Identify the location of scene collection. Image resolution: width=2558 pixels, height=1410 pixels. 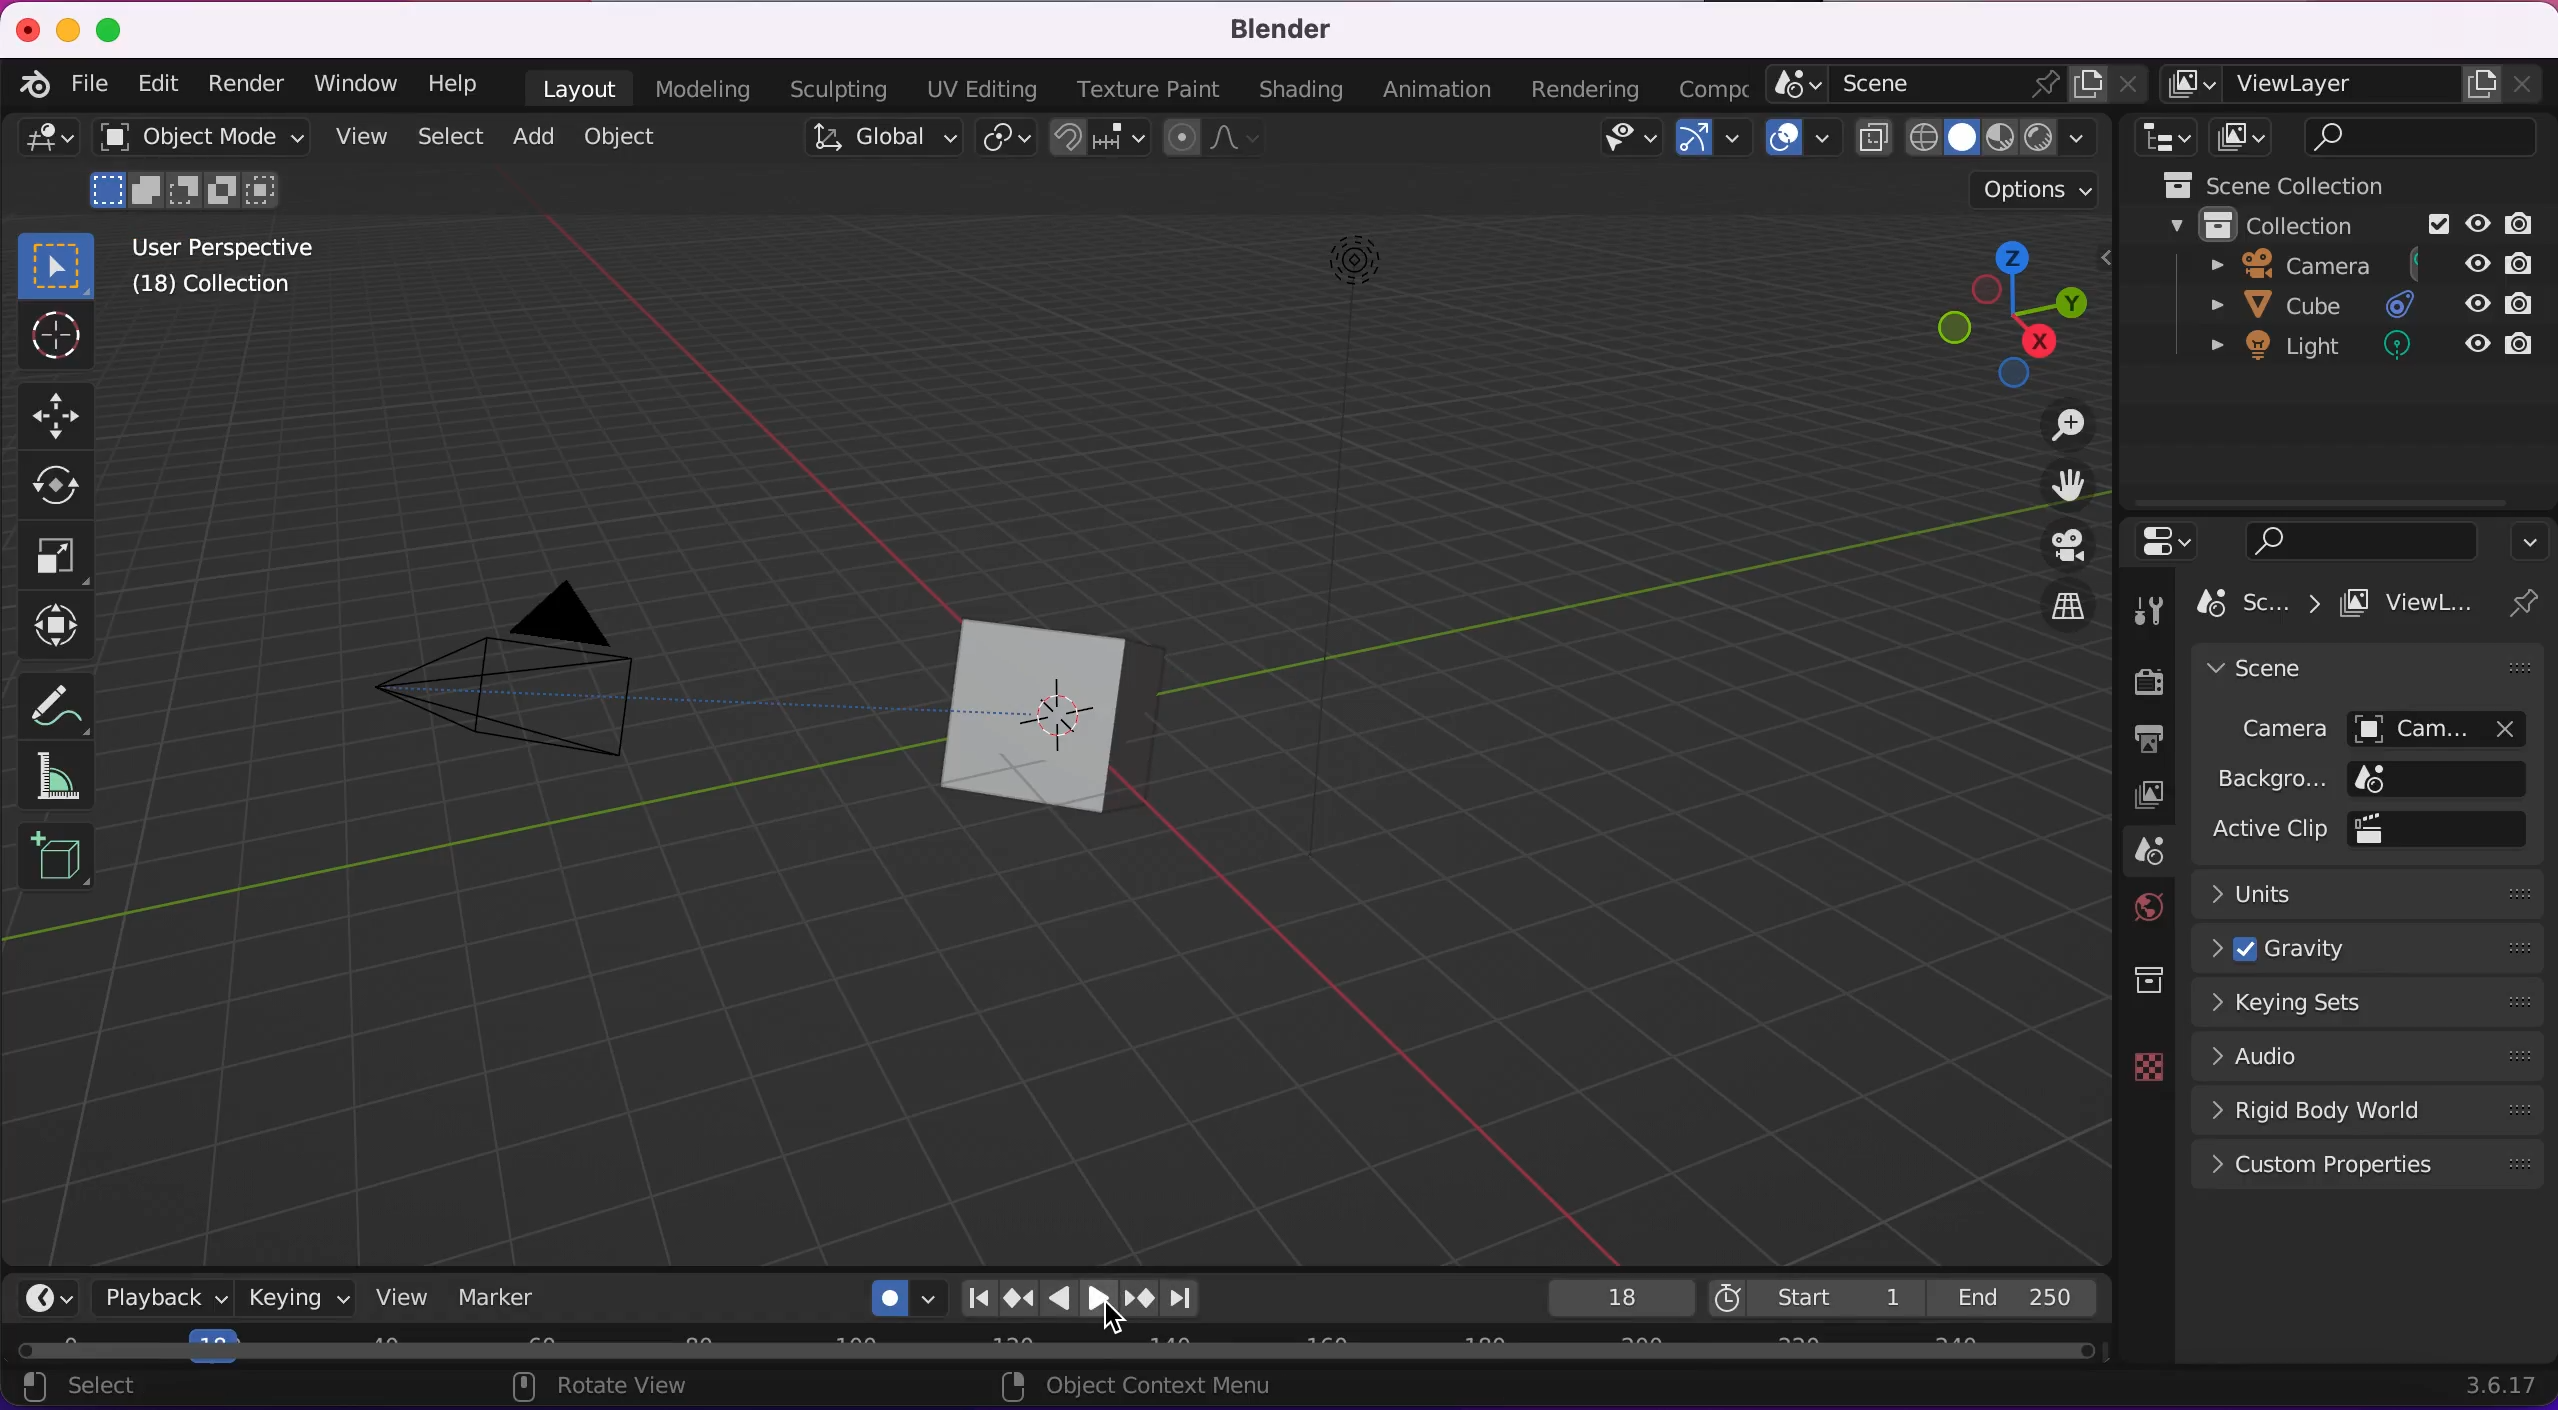
(2269, 185).